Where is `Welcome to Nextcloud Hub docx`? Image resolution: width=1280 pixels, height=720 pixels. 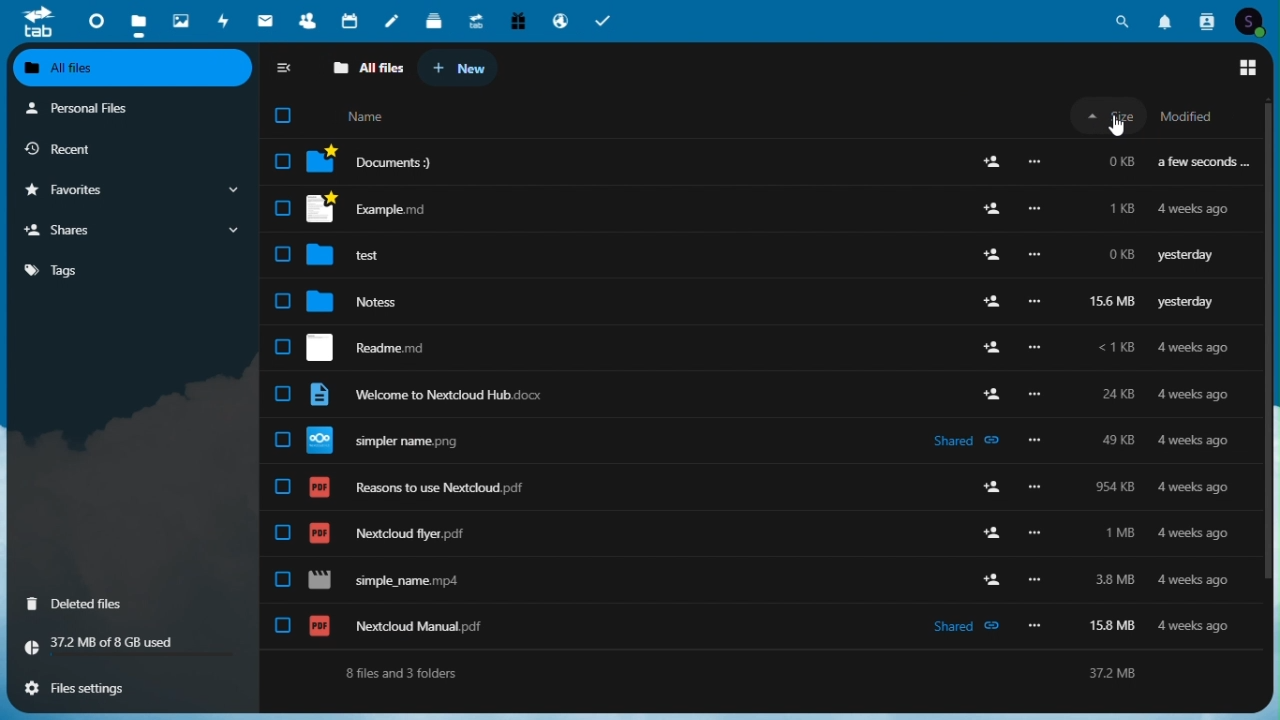 Welcome to Nextcloud Hub docx is located at coordinates (756, 398).